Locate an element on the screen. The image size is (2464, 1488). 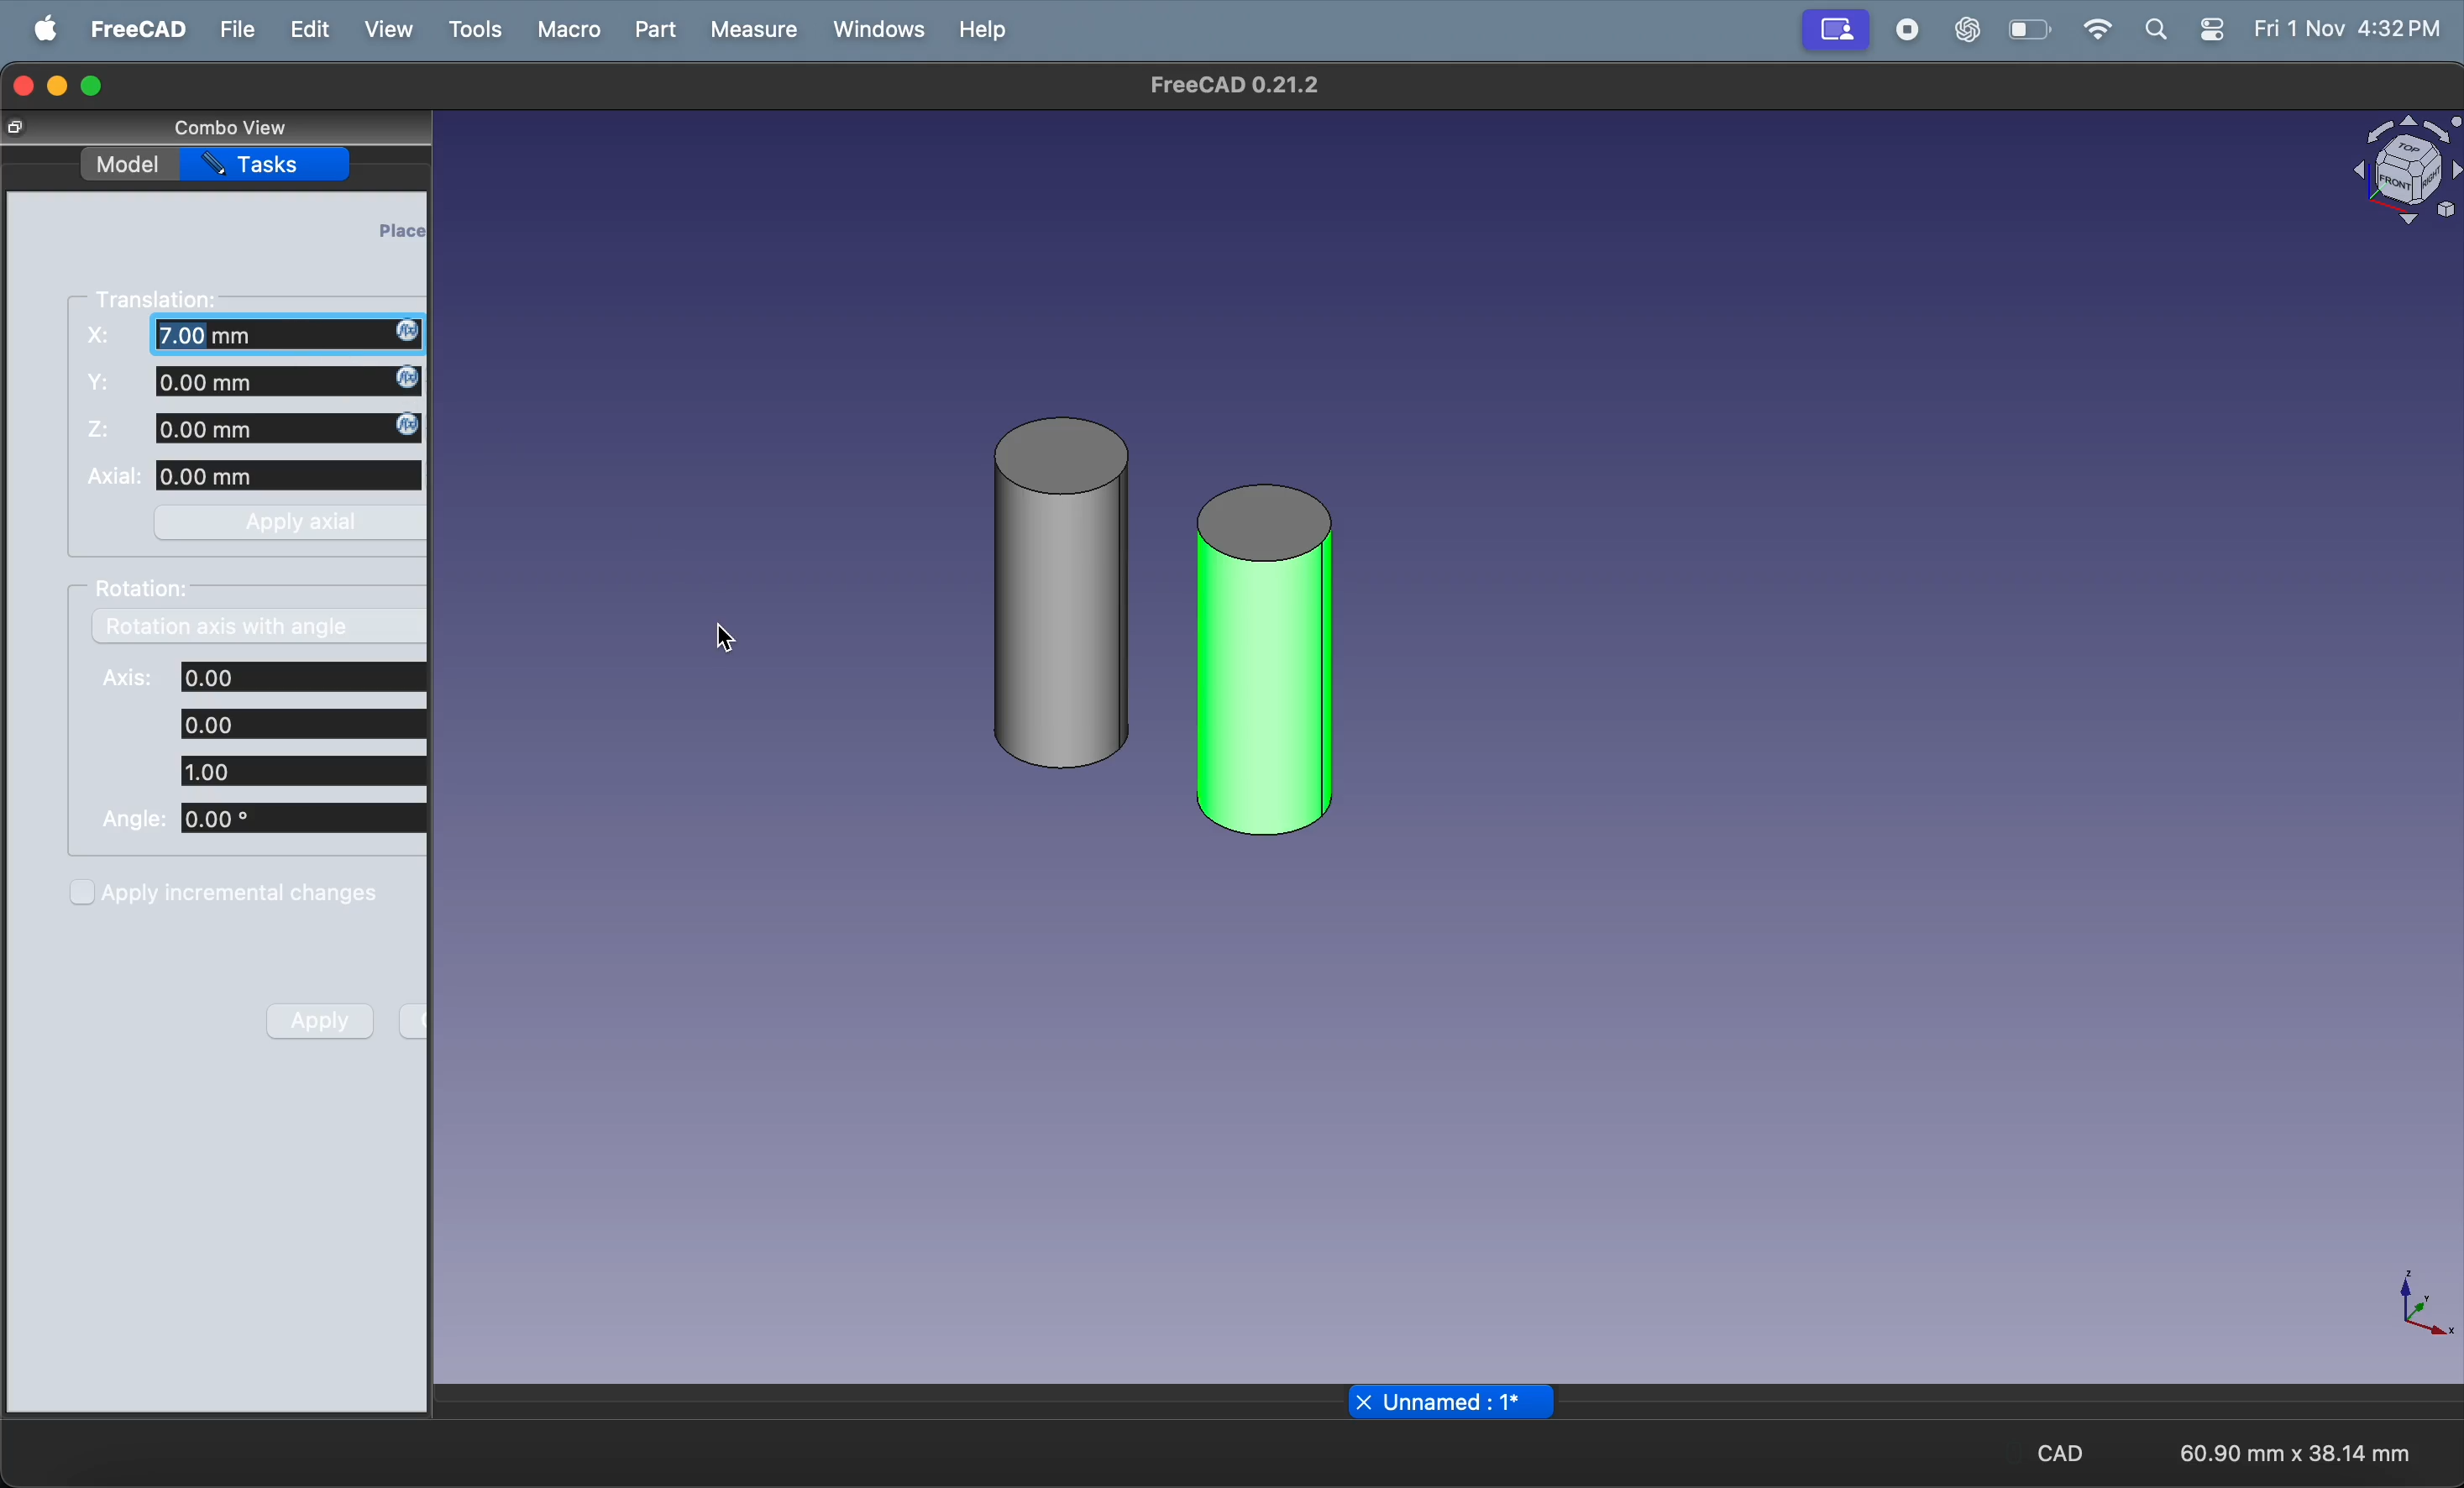
minimize is located at coordinates (59, 86).